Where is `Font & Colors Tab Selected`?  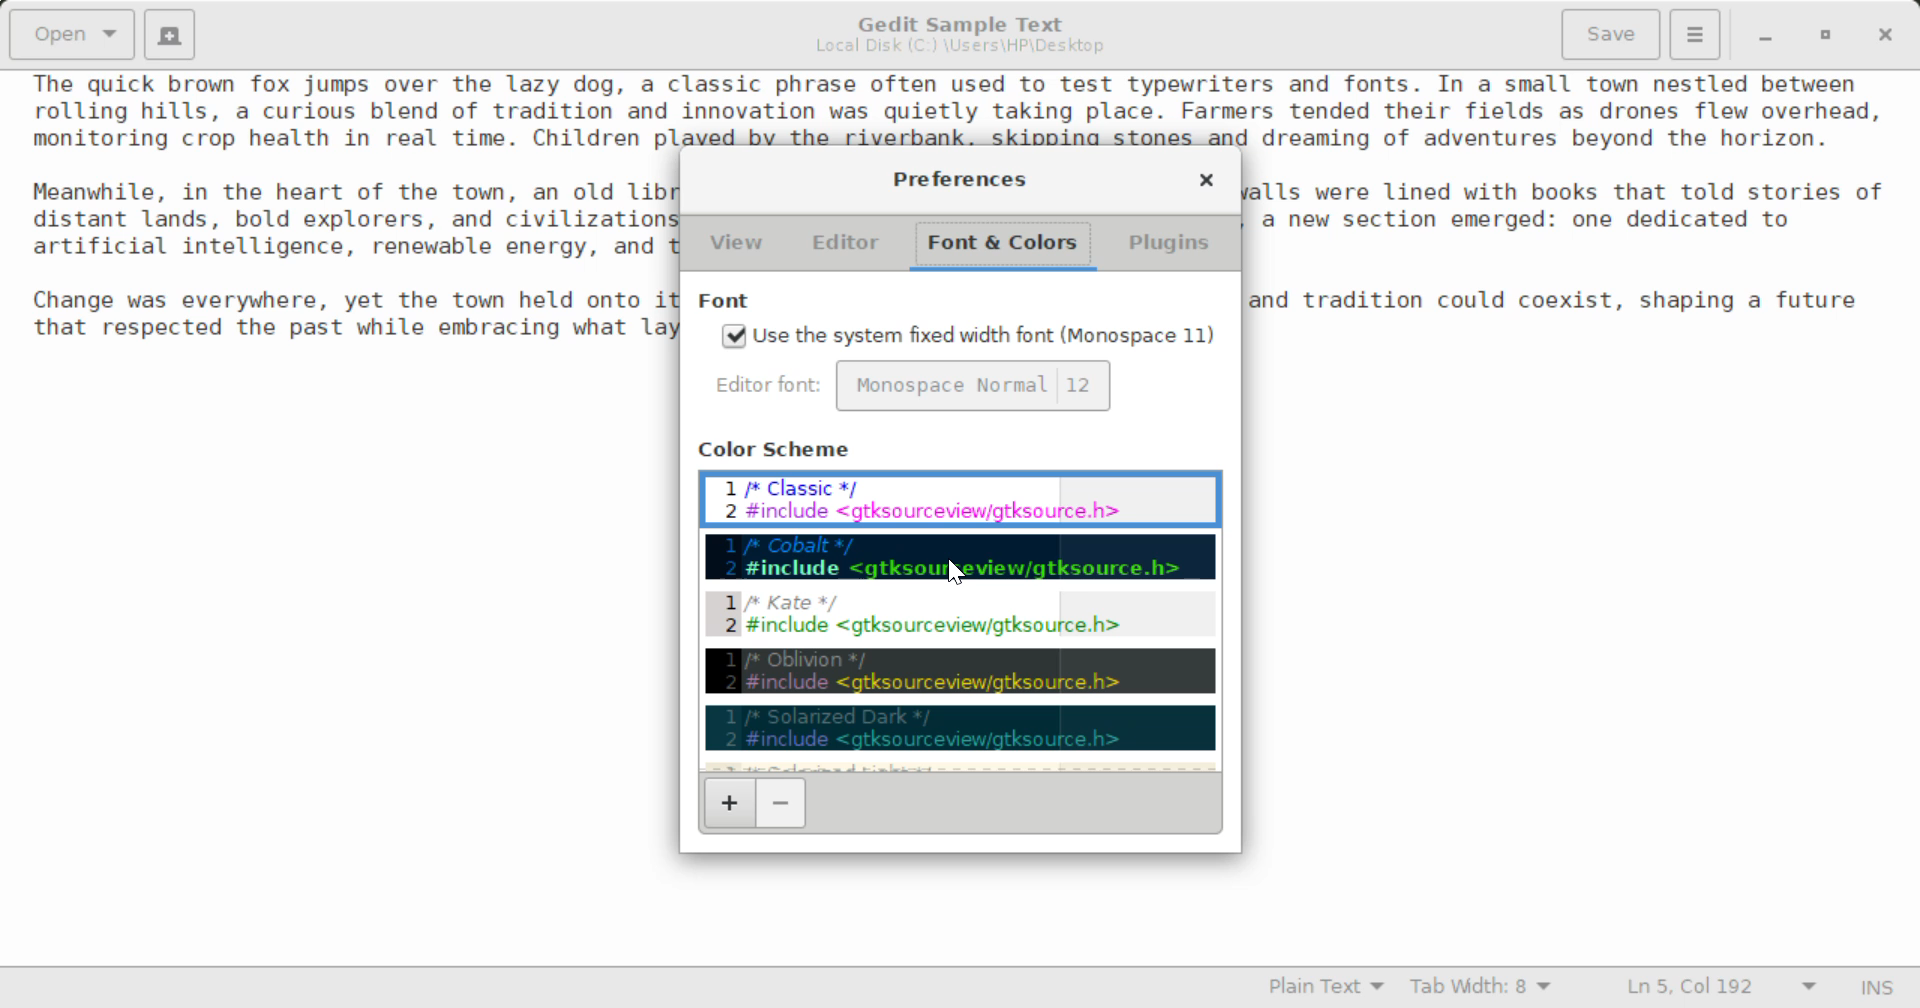 Font & Colors Tab Selected is located at coordinates (1007, 242).